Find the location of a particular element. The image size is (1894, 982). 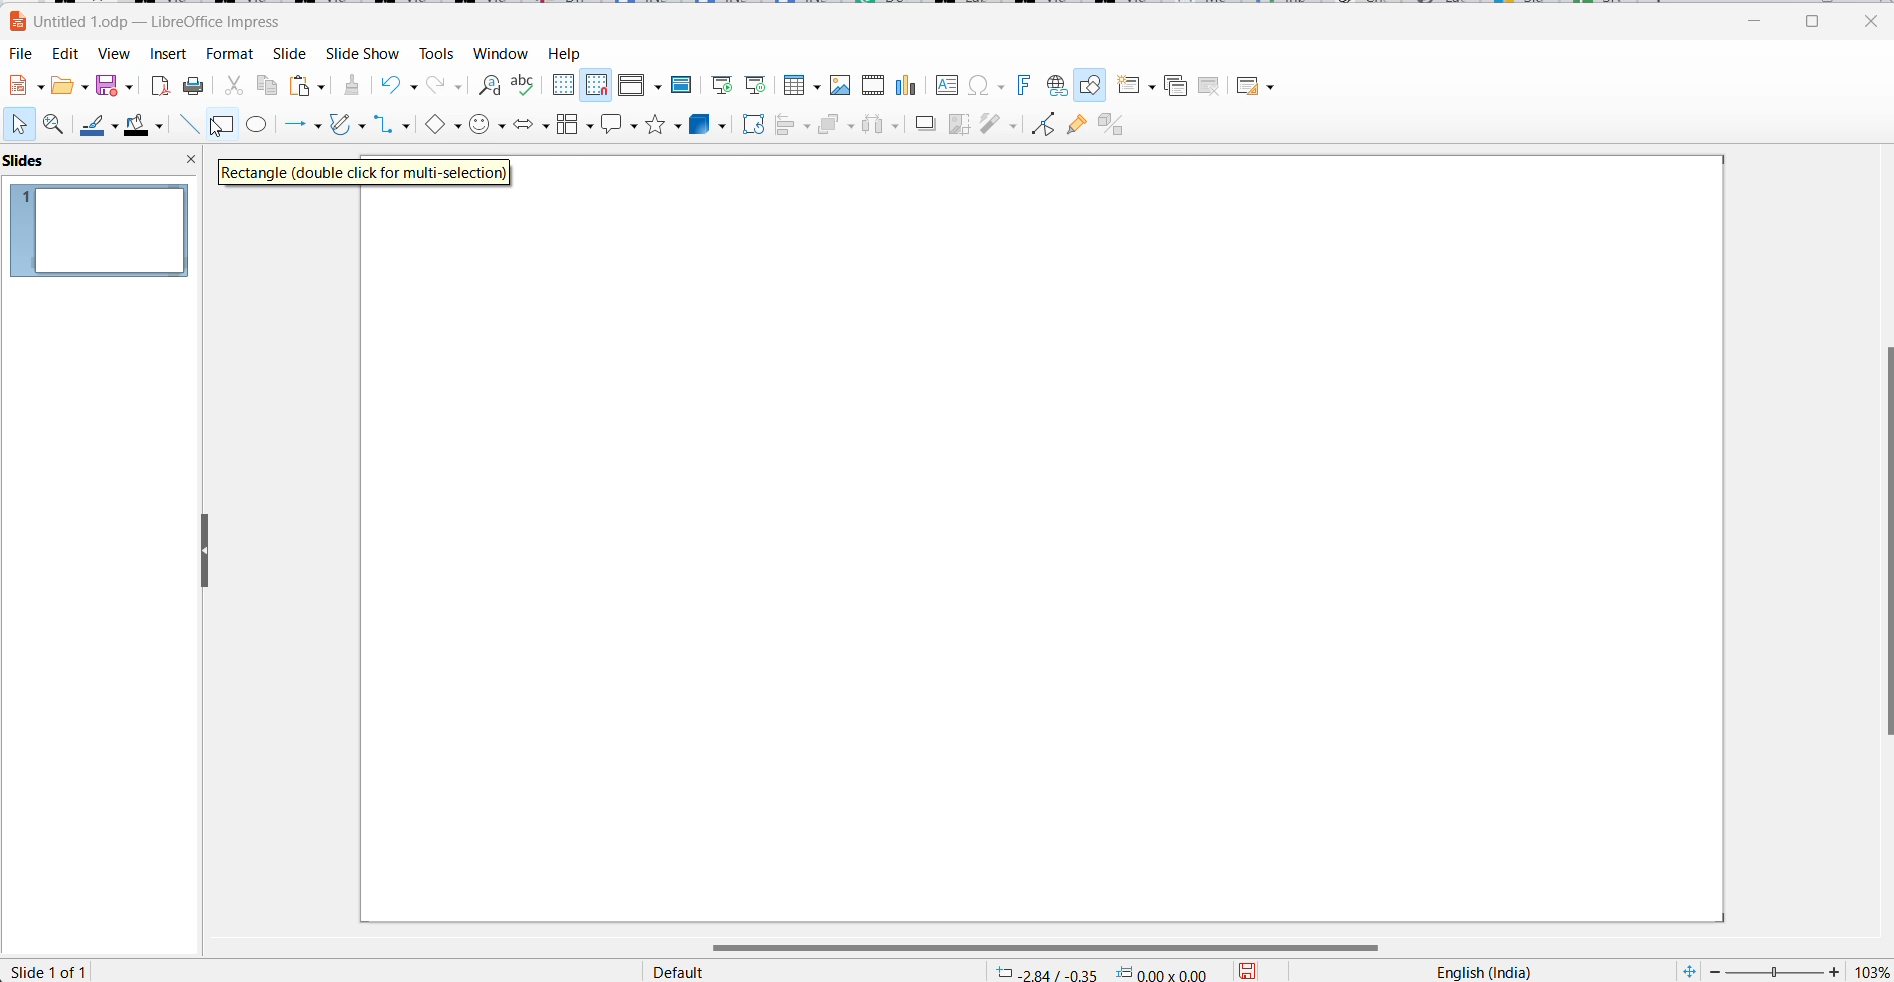

toggle endpoint edit mode is located at coordinates (1040, 123).